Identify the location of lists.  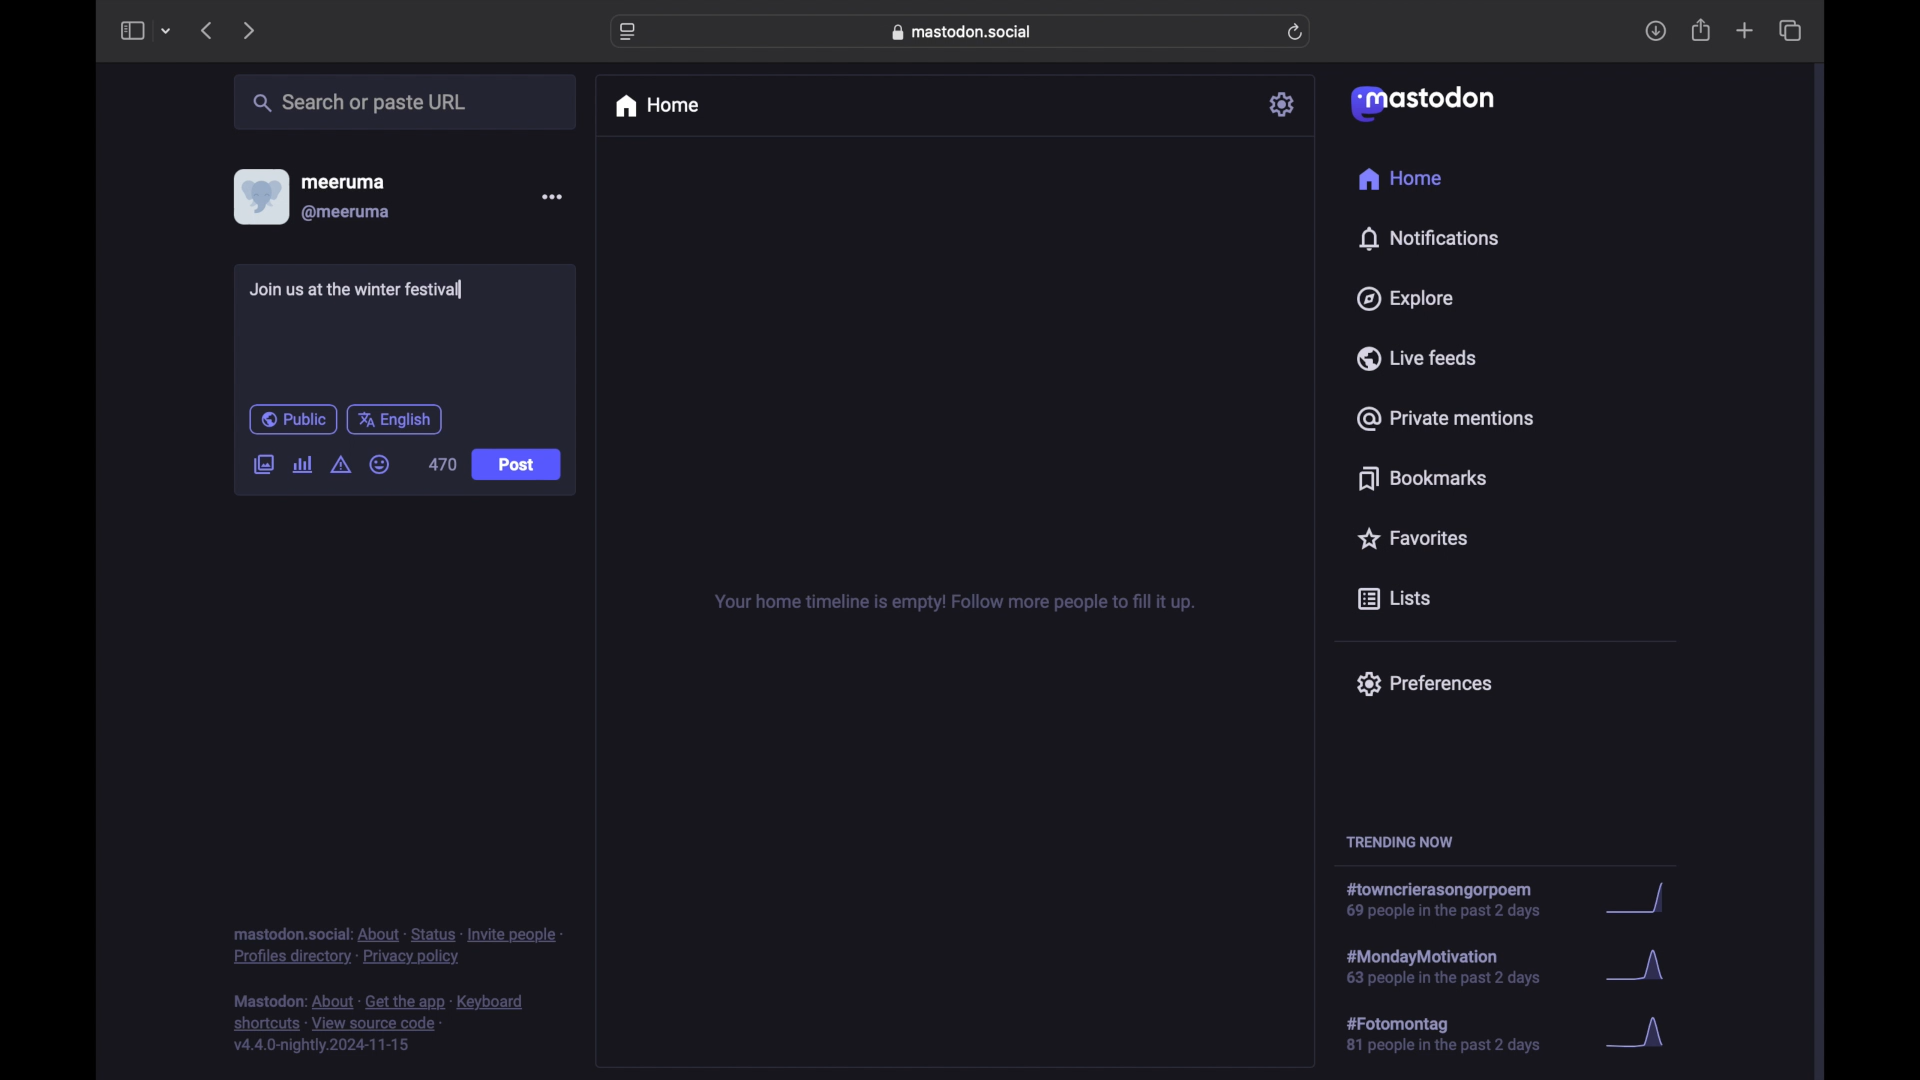
(1394, 600).